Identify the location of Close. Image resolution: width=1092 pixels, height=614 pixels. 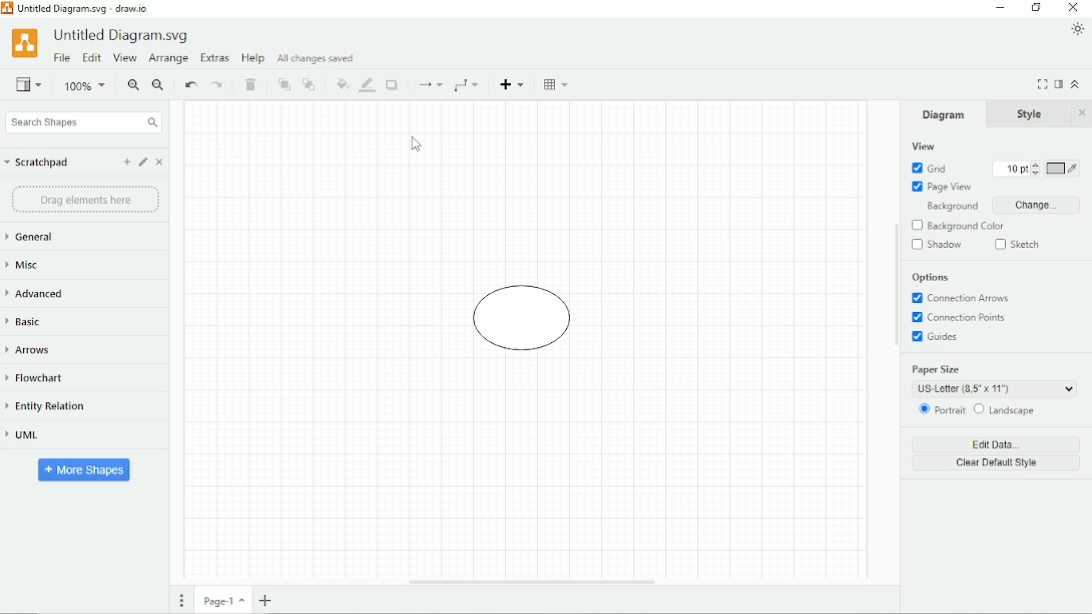
(160, 163).